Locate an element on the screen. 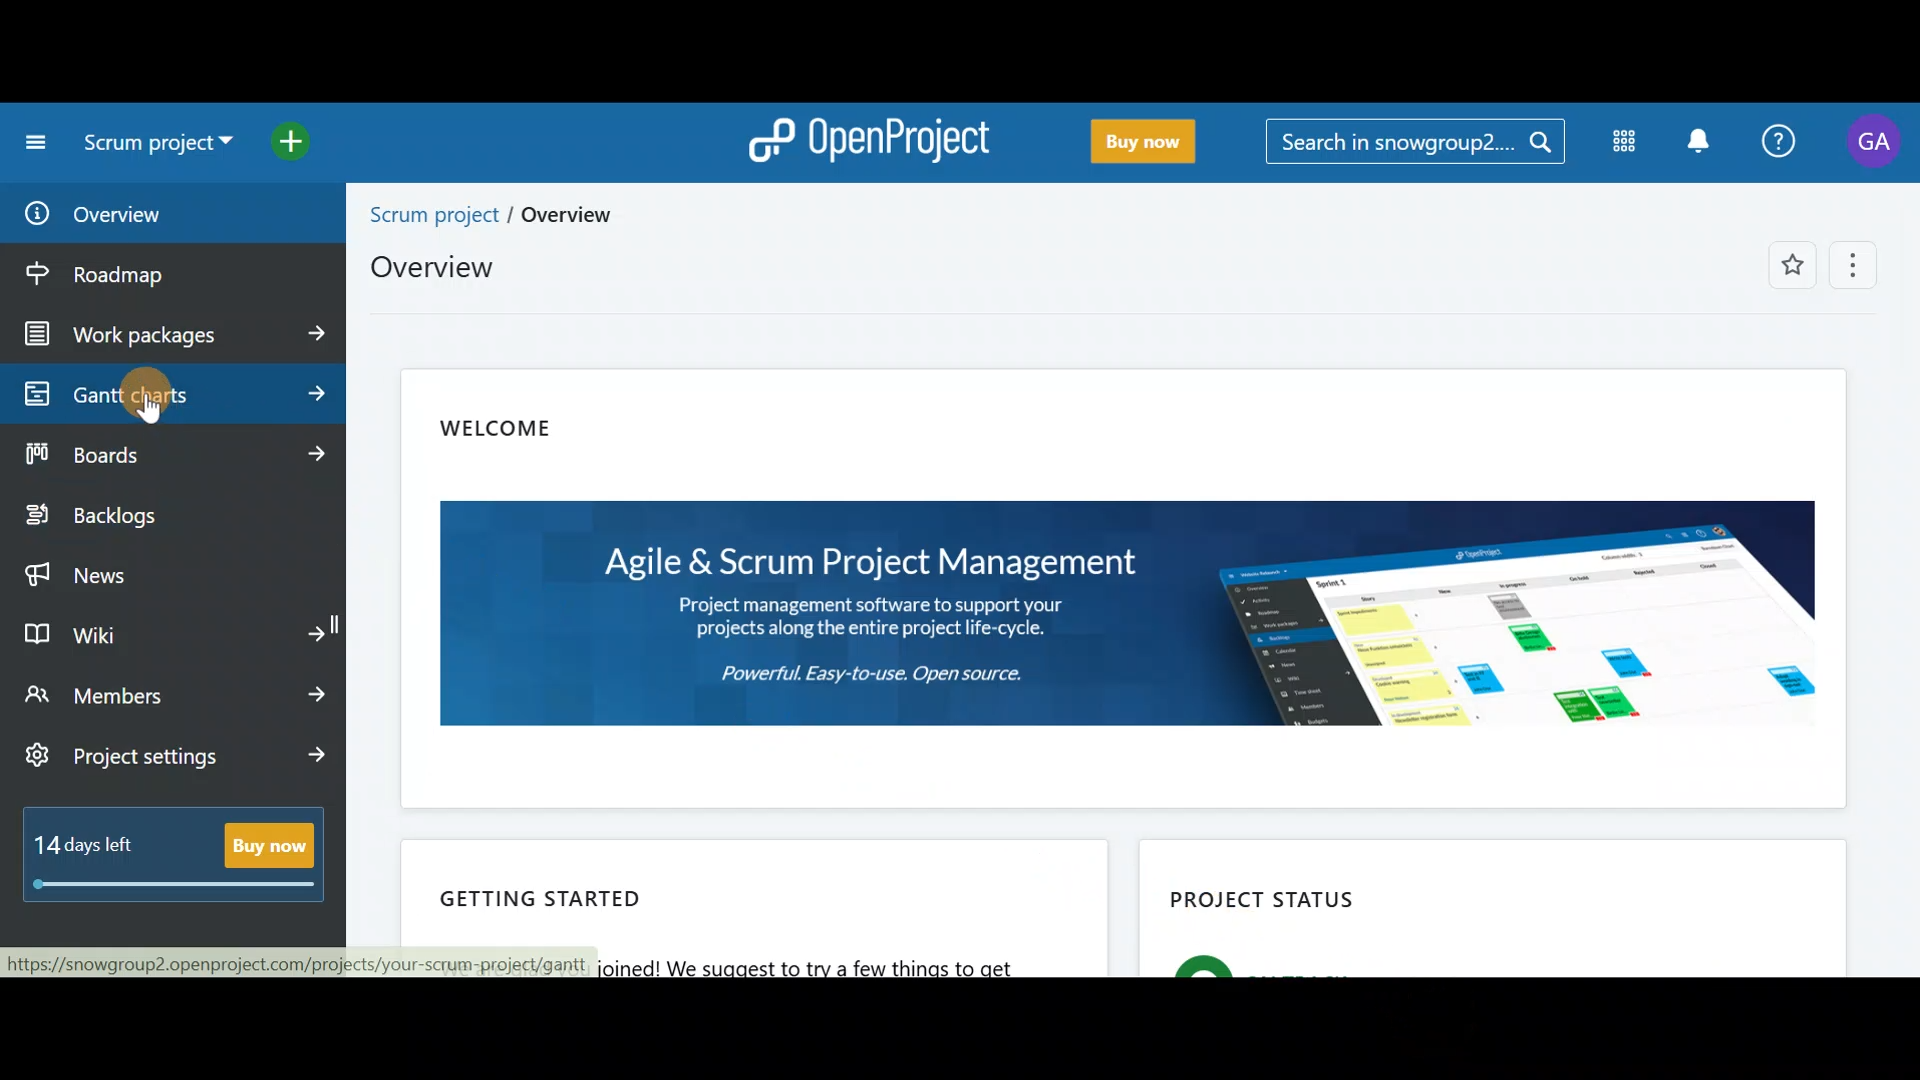 This screenshot has height=1080, width=1920. Overview is located at coordinates (446, 267).